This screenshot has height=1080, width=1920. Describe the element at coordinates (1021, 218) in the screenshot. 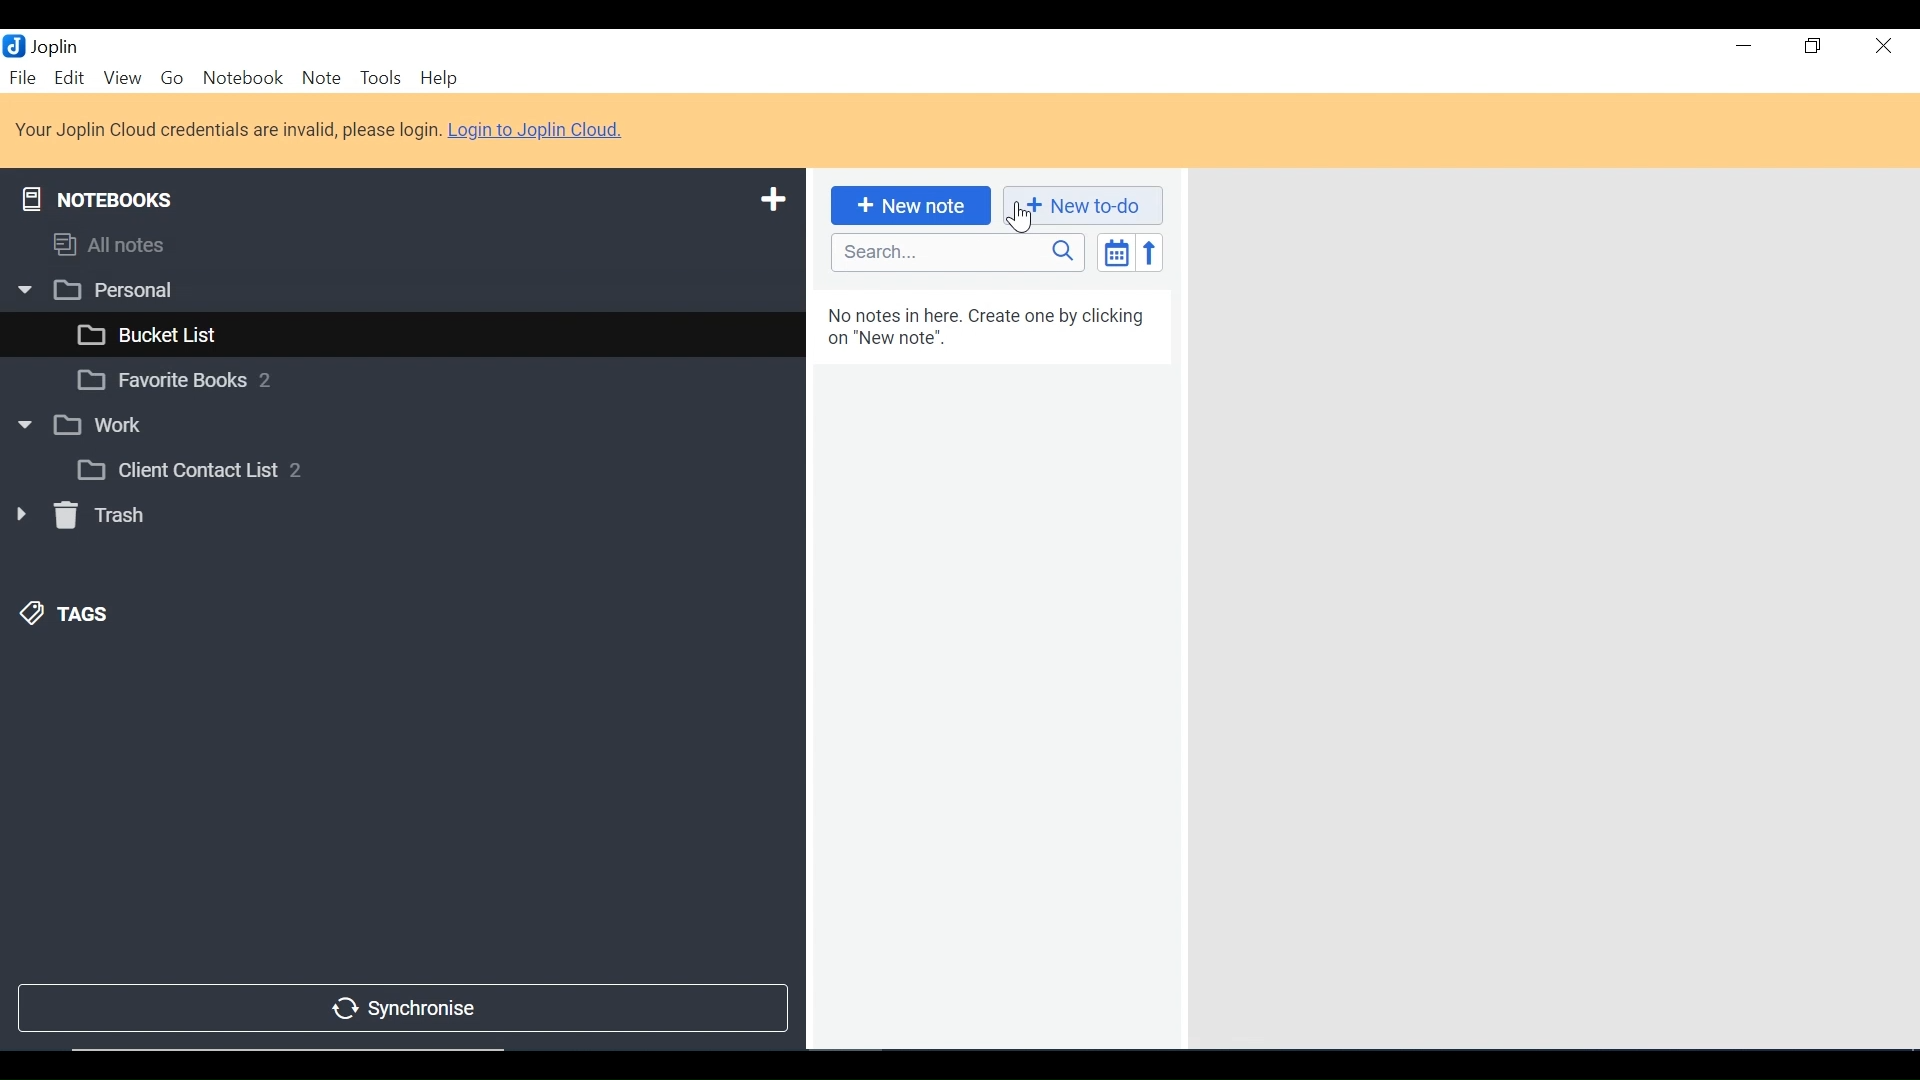

I see `cursor` at that location.